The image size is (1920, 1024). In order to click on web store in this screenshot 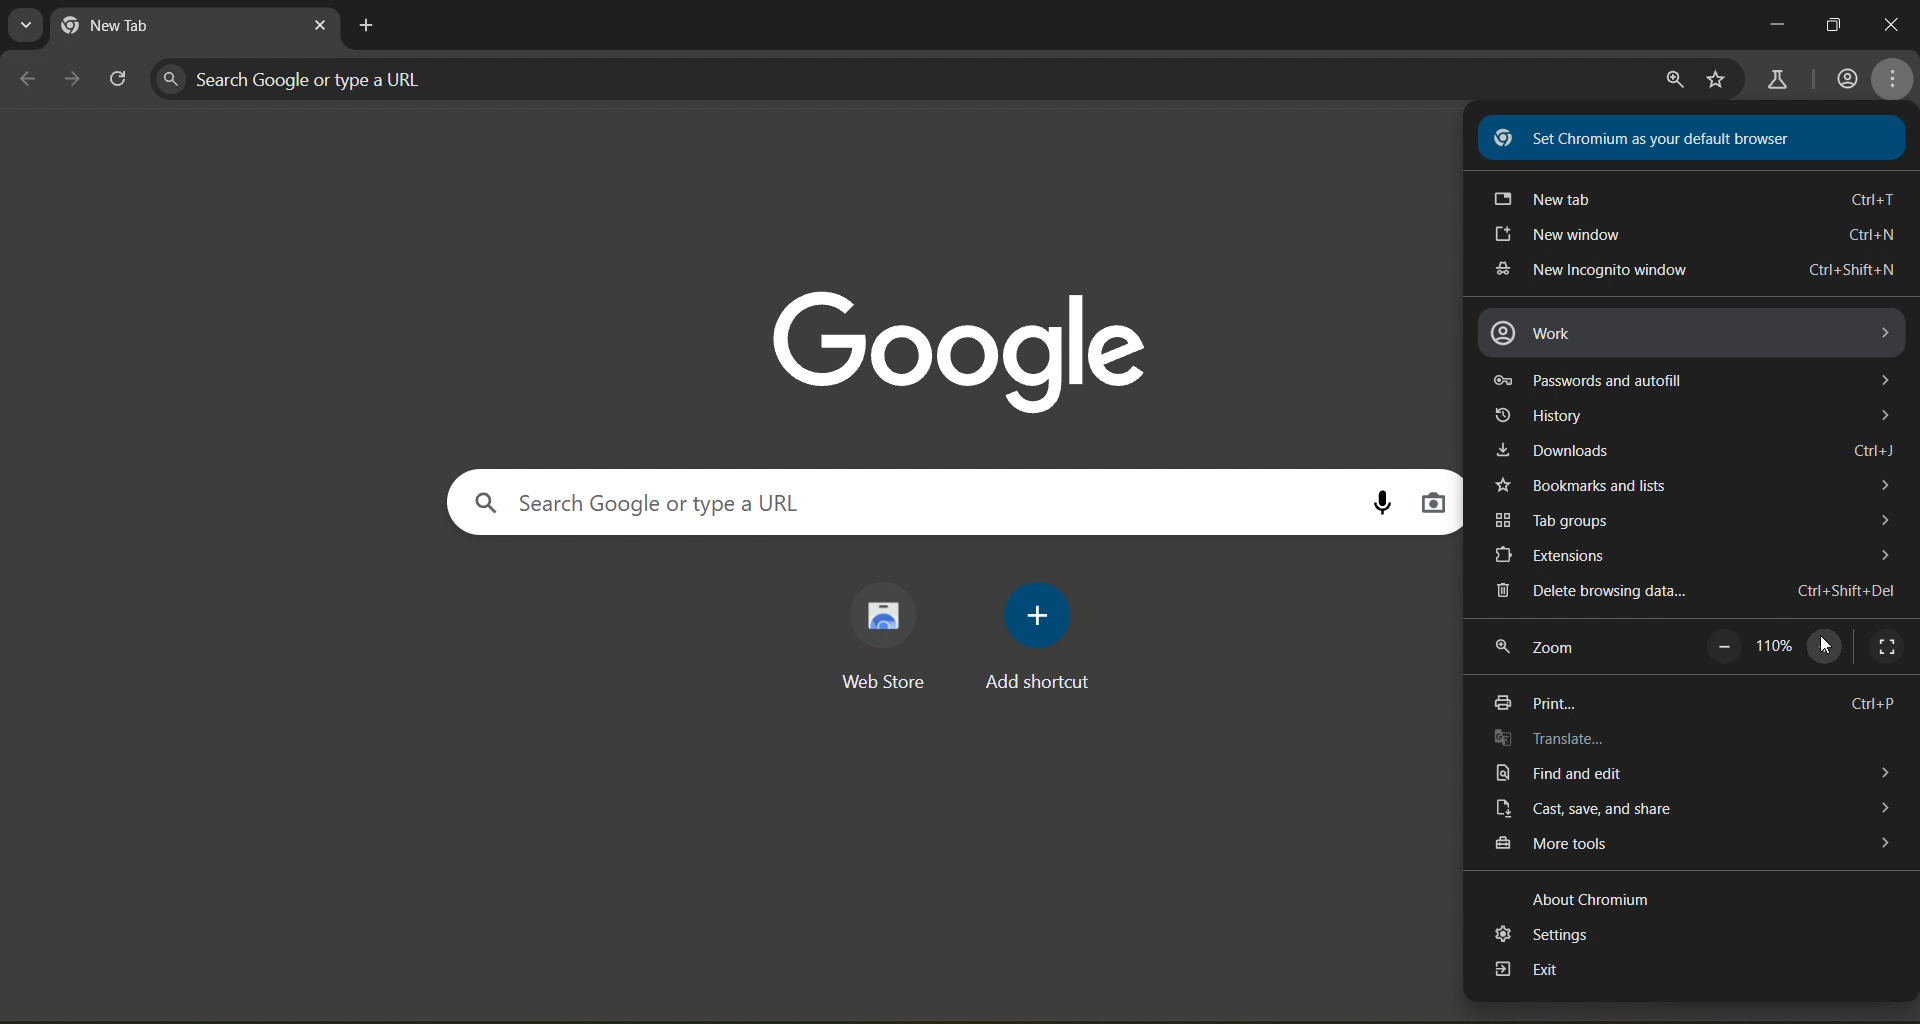, I will do `click(880, 635)`.